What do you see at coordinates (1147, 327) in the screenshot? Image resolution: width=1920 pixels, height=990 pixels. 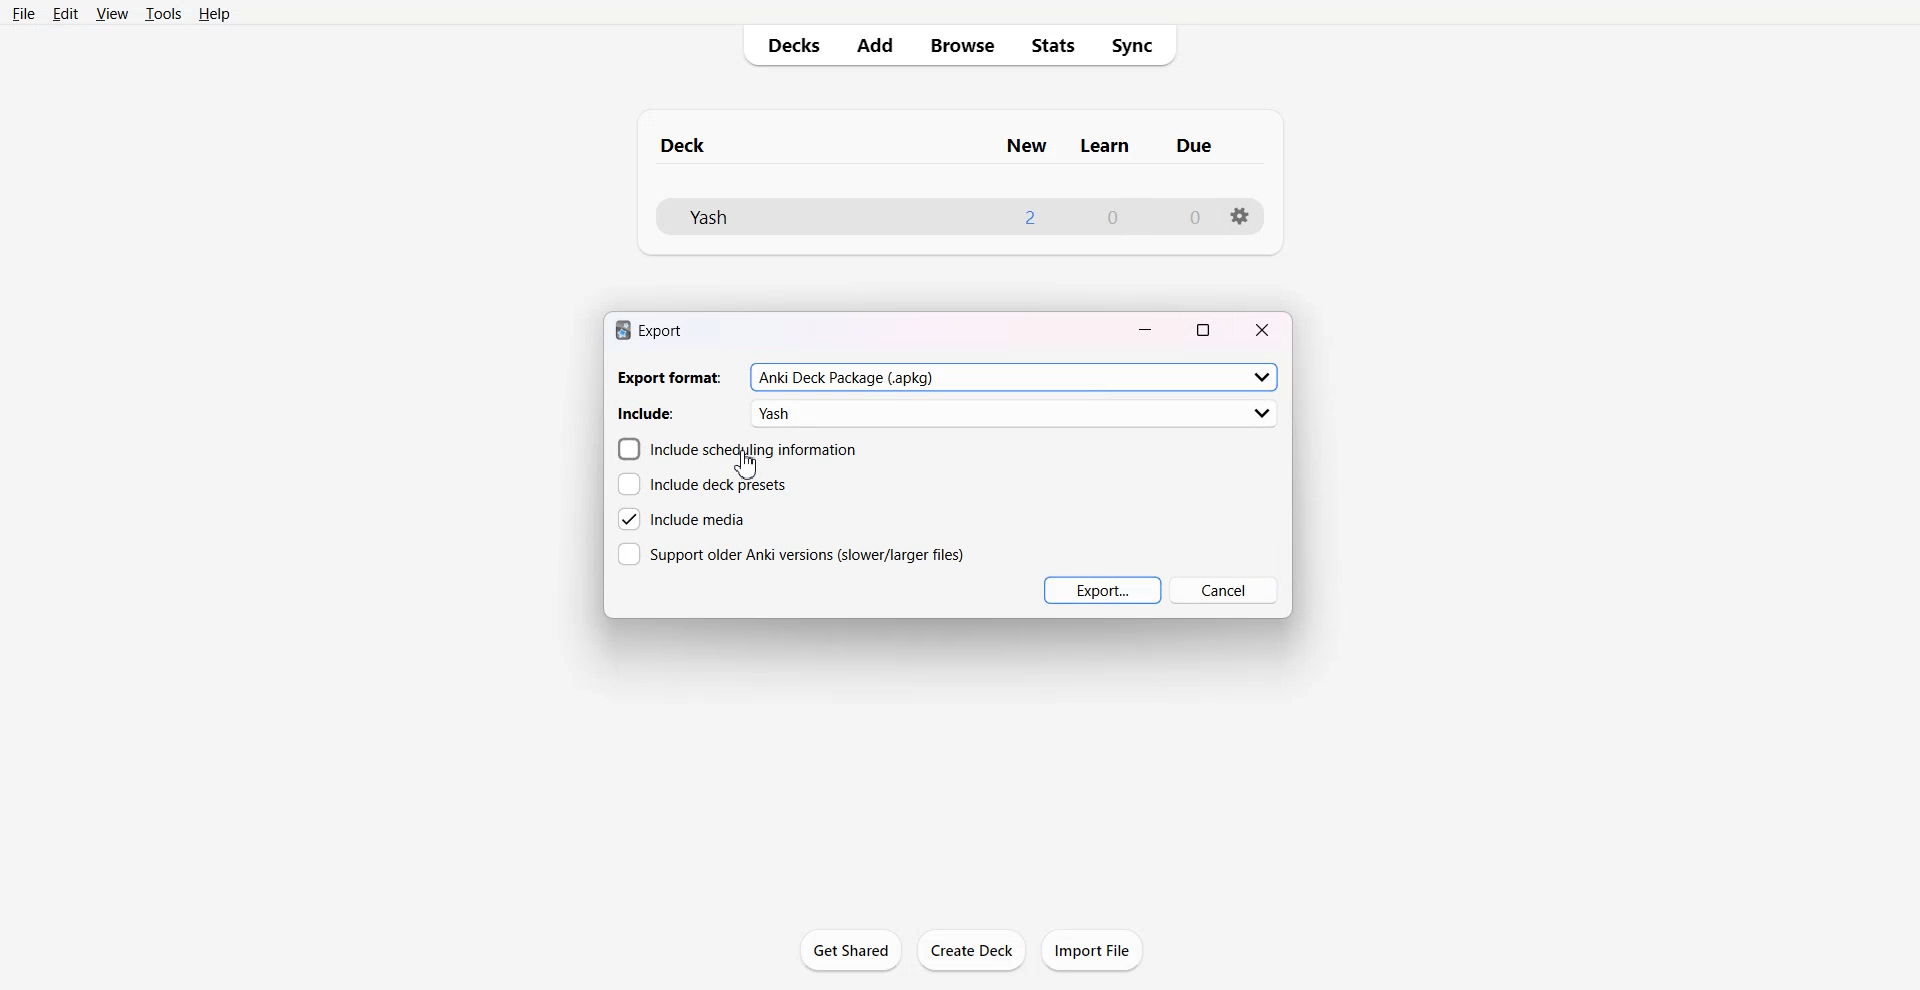 I see `Minimize` at bounding box center [1147, 327].